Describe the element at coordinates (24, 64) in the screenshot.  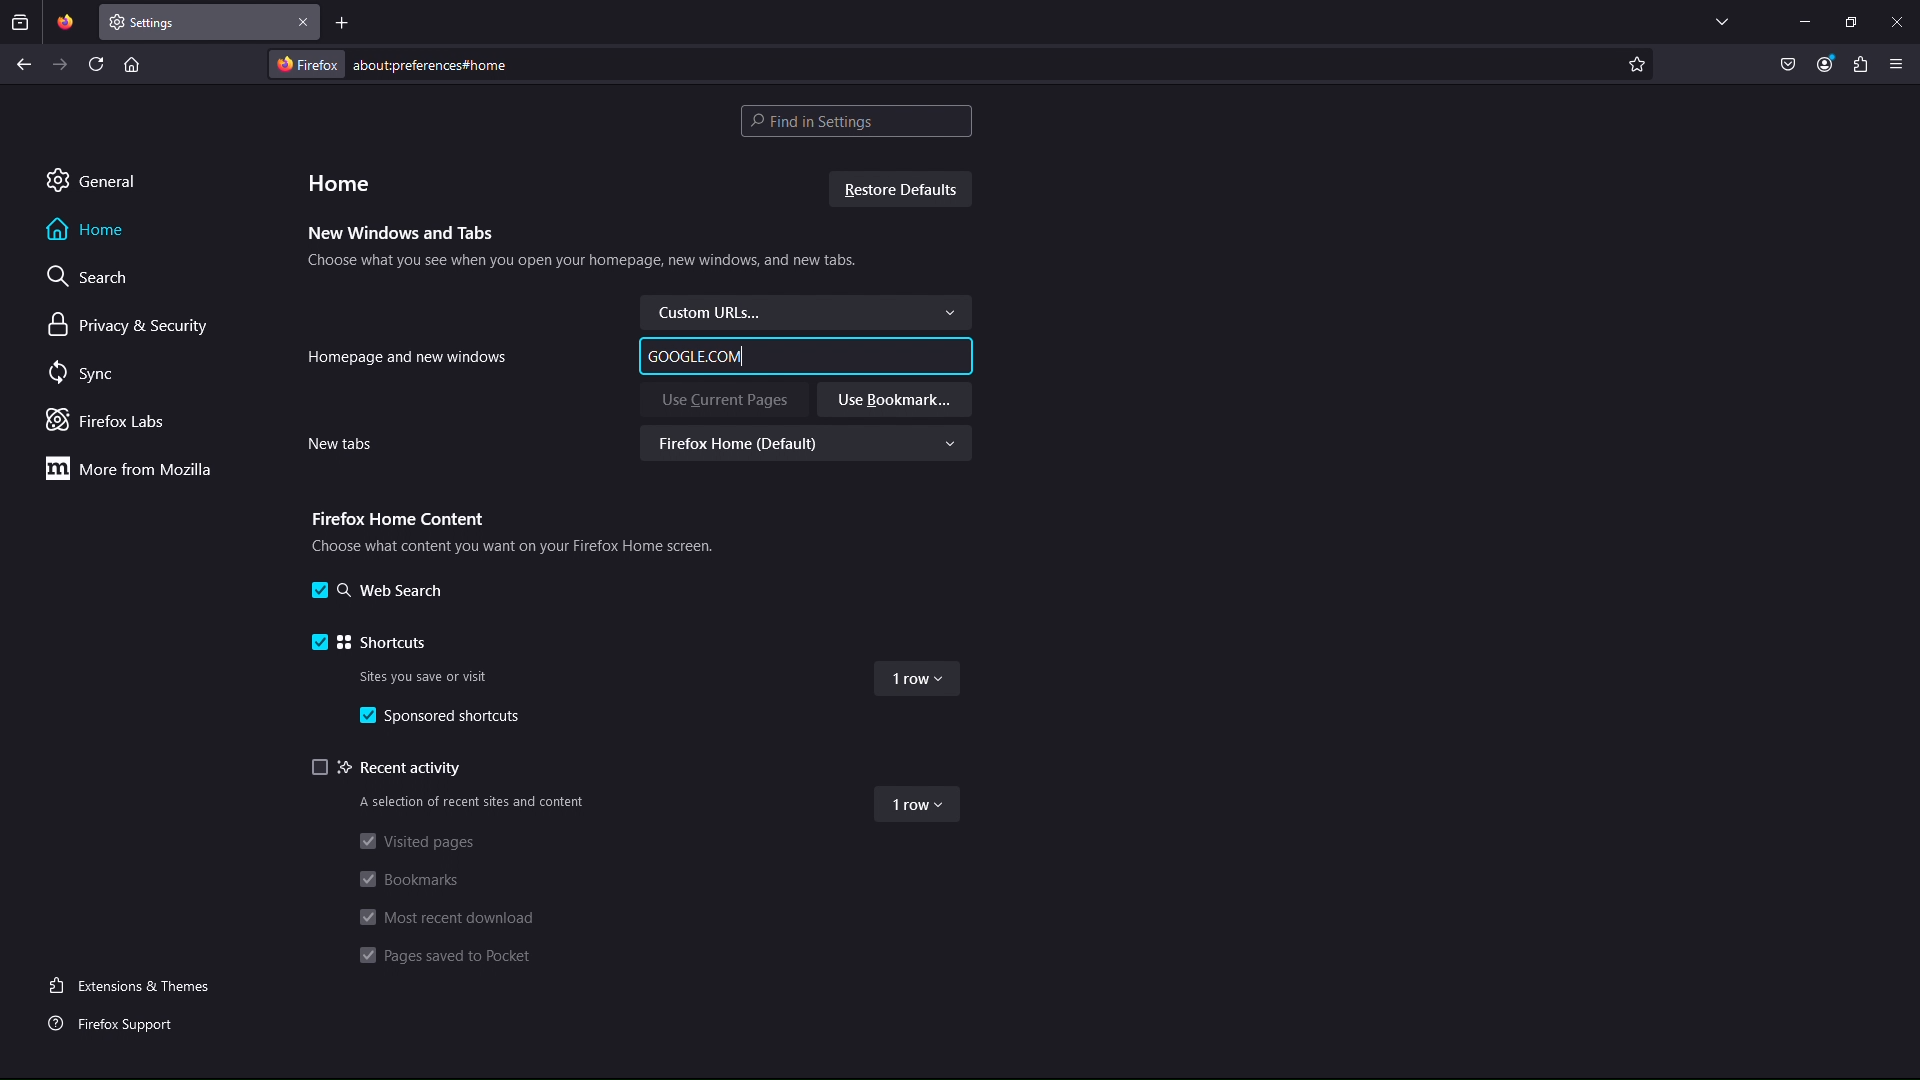
I see `Back` at that location.